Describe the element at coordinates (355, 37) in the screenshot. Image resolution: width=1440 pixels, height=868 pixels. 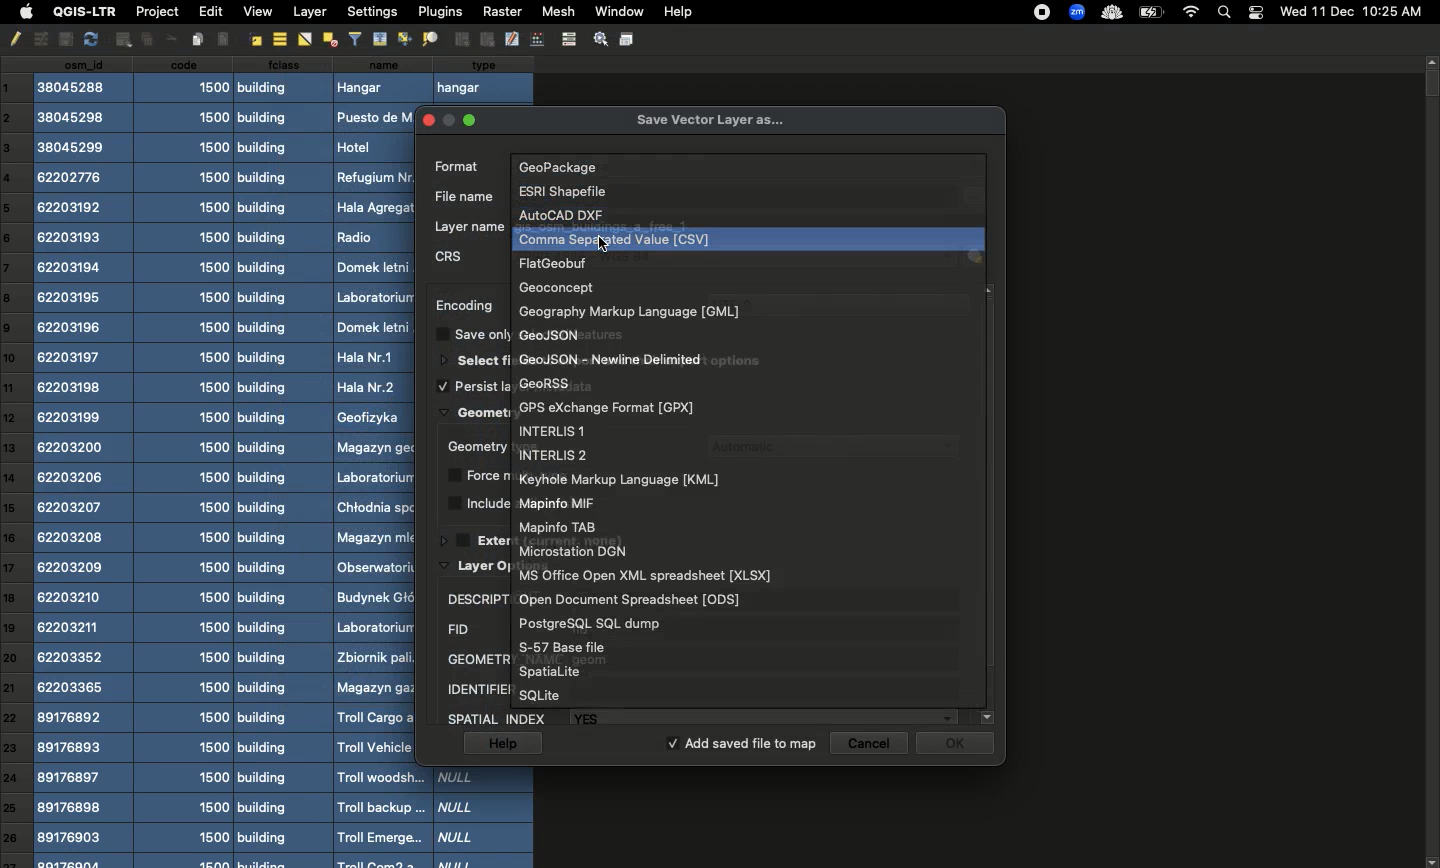
I see `filters` at that location.